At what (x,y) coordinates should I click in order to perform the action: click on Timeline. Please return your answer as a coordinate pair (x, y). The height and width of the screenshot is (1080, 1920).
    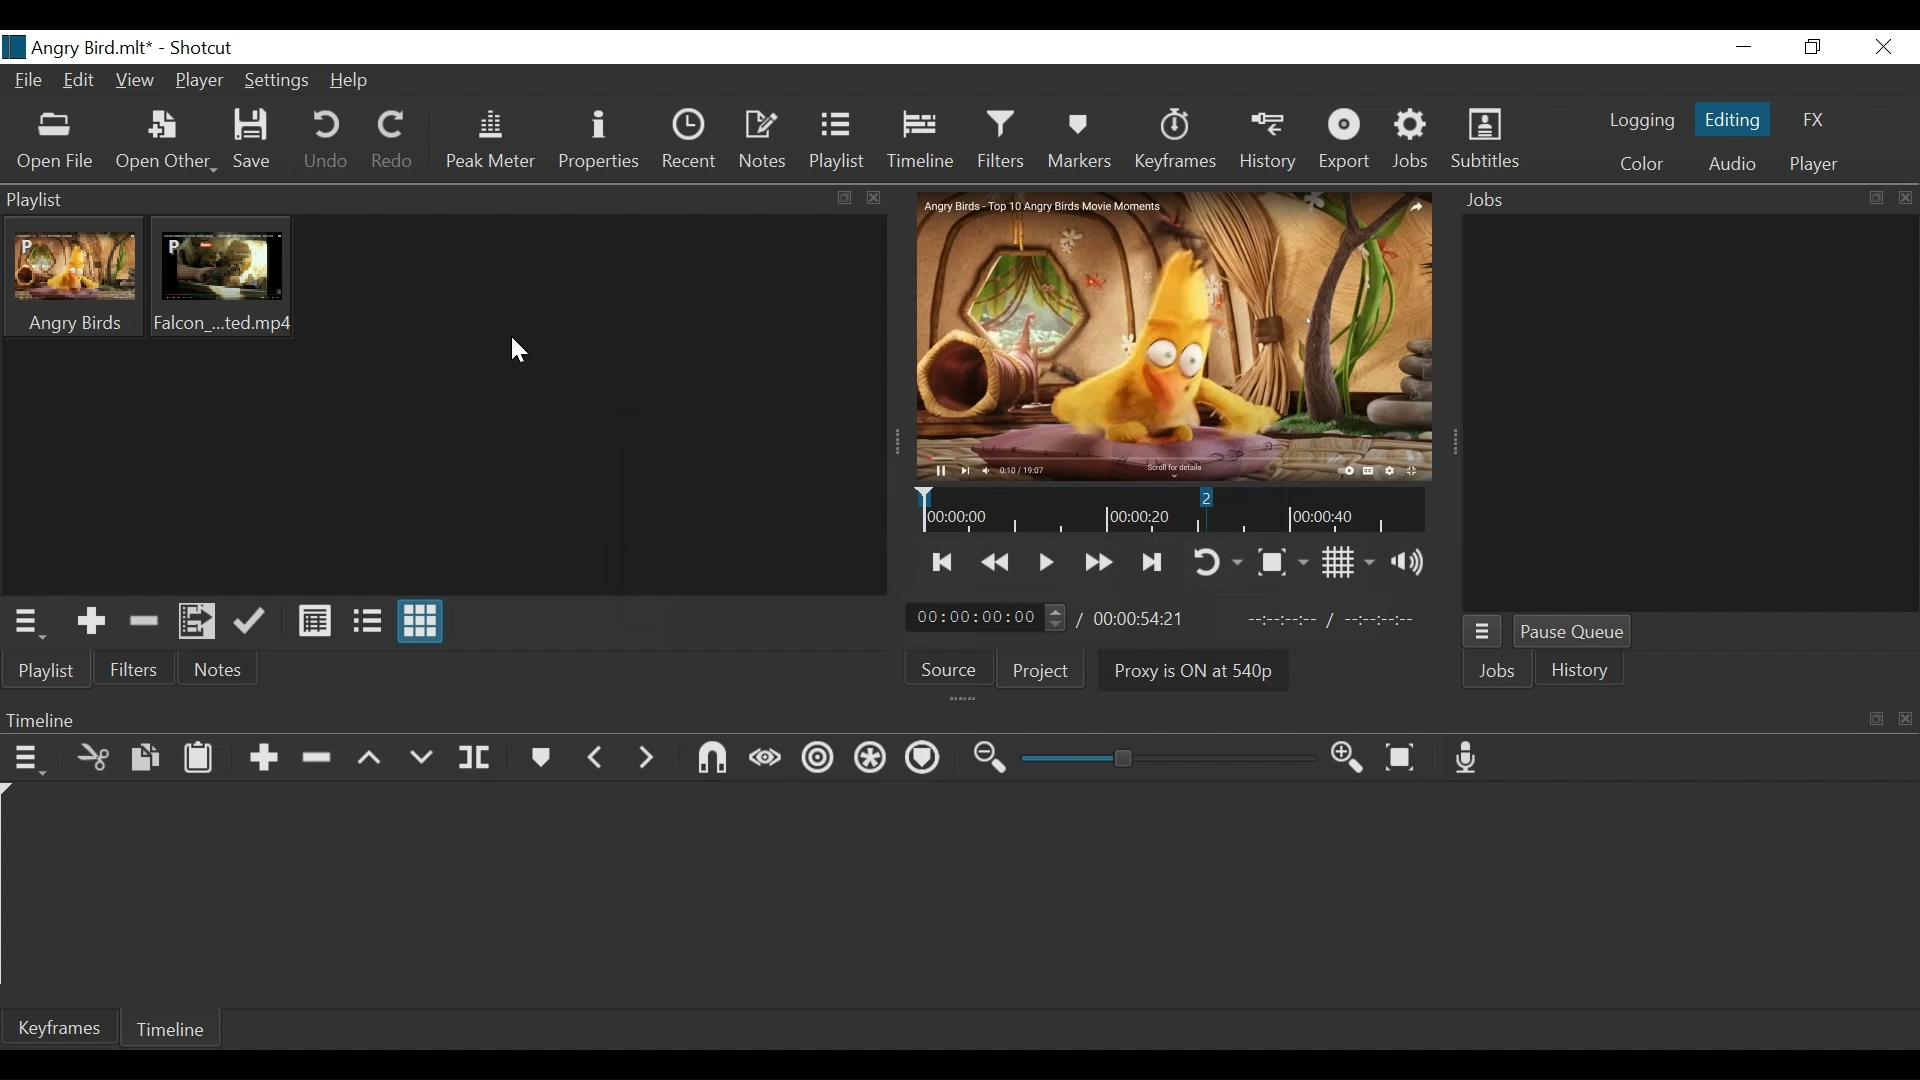
    Looking at the image, I should click on (173, 1028).